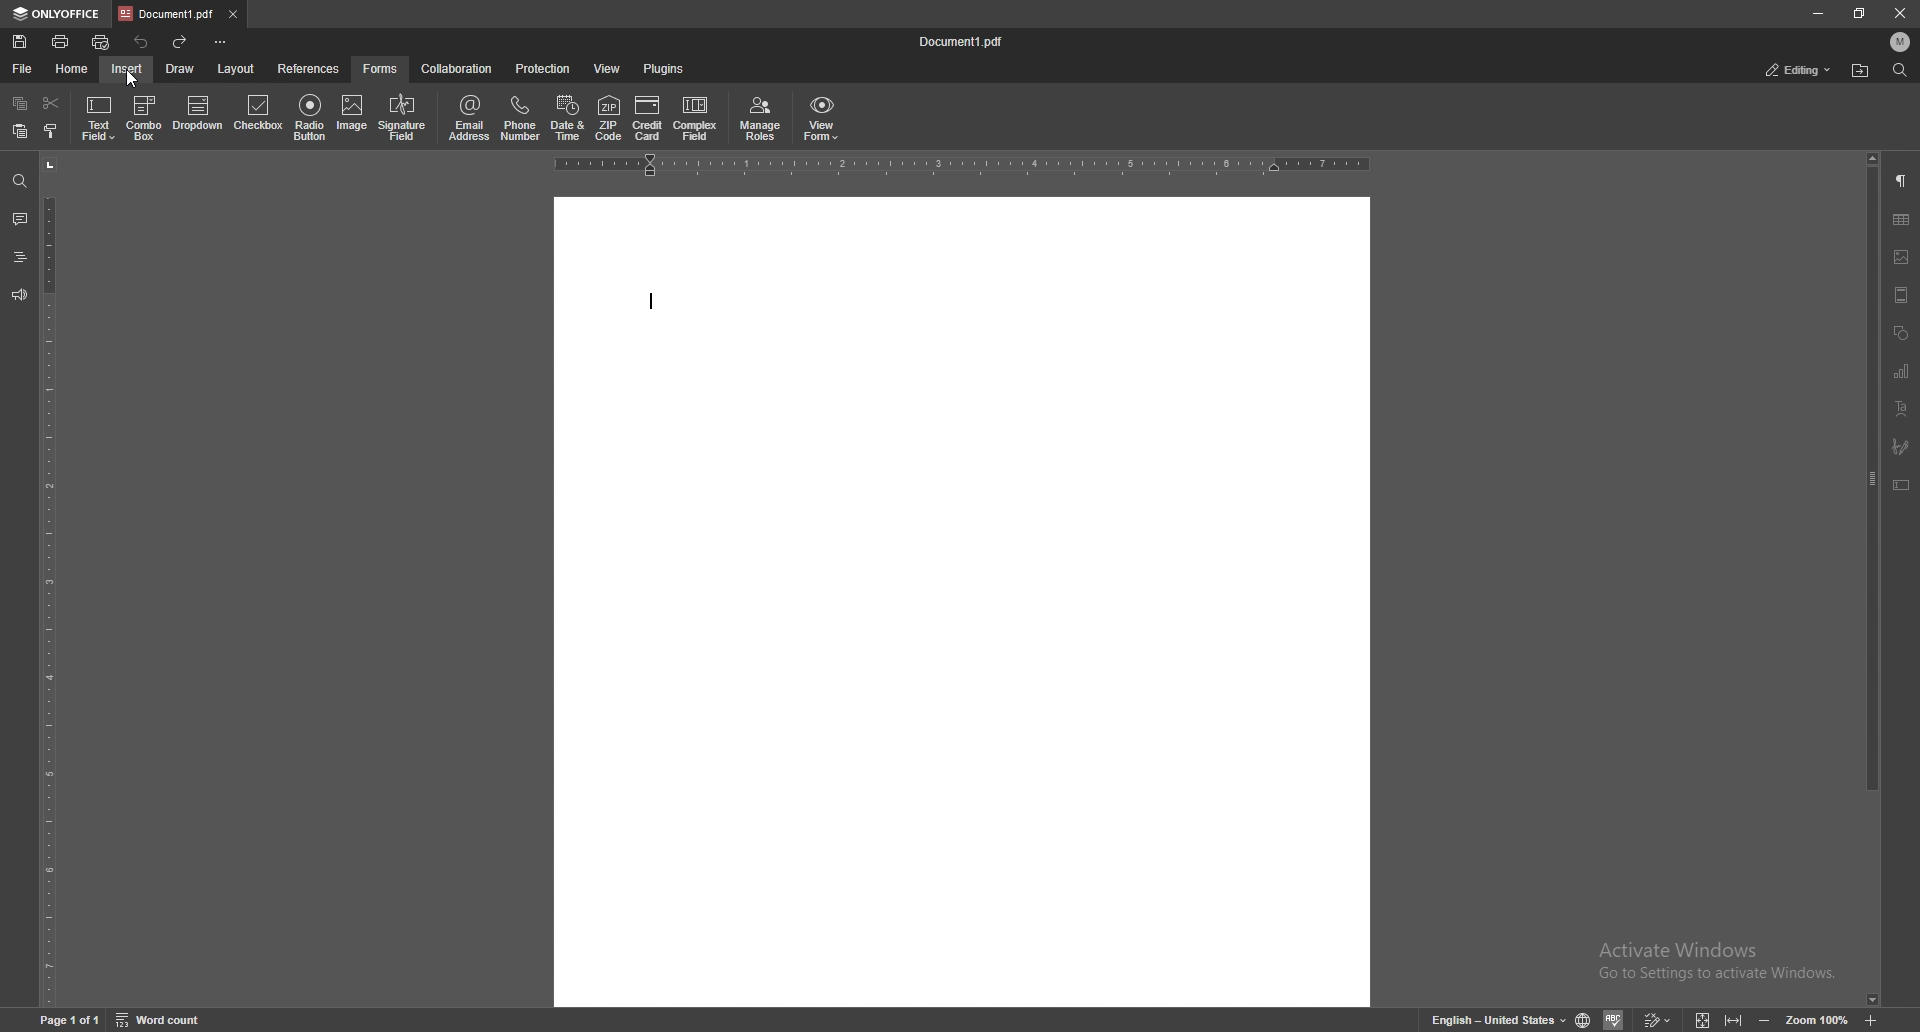 The height and width of the screenshot is (1032, 1920). I want to click on minimize, so click(1814, 12).